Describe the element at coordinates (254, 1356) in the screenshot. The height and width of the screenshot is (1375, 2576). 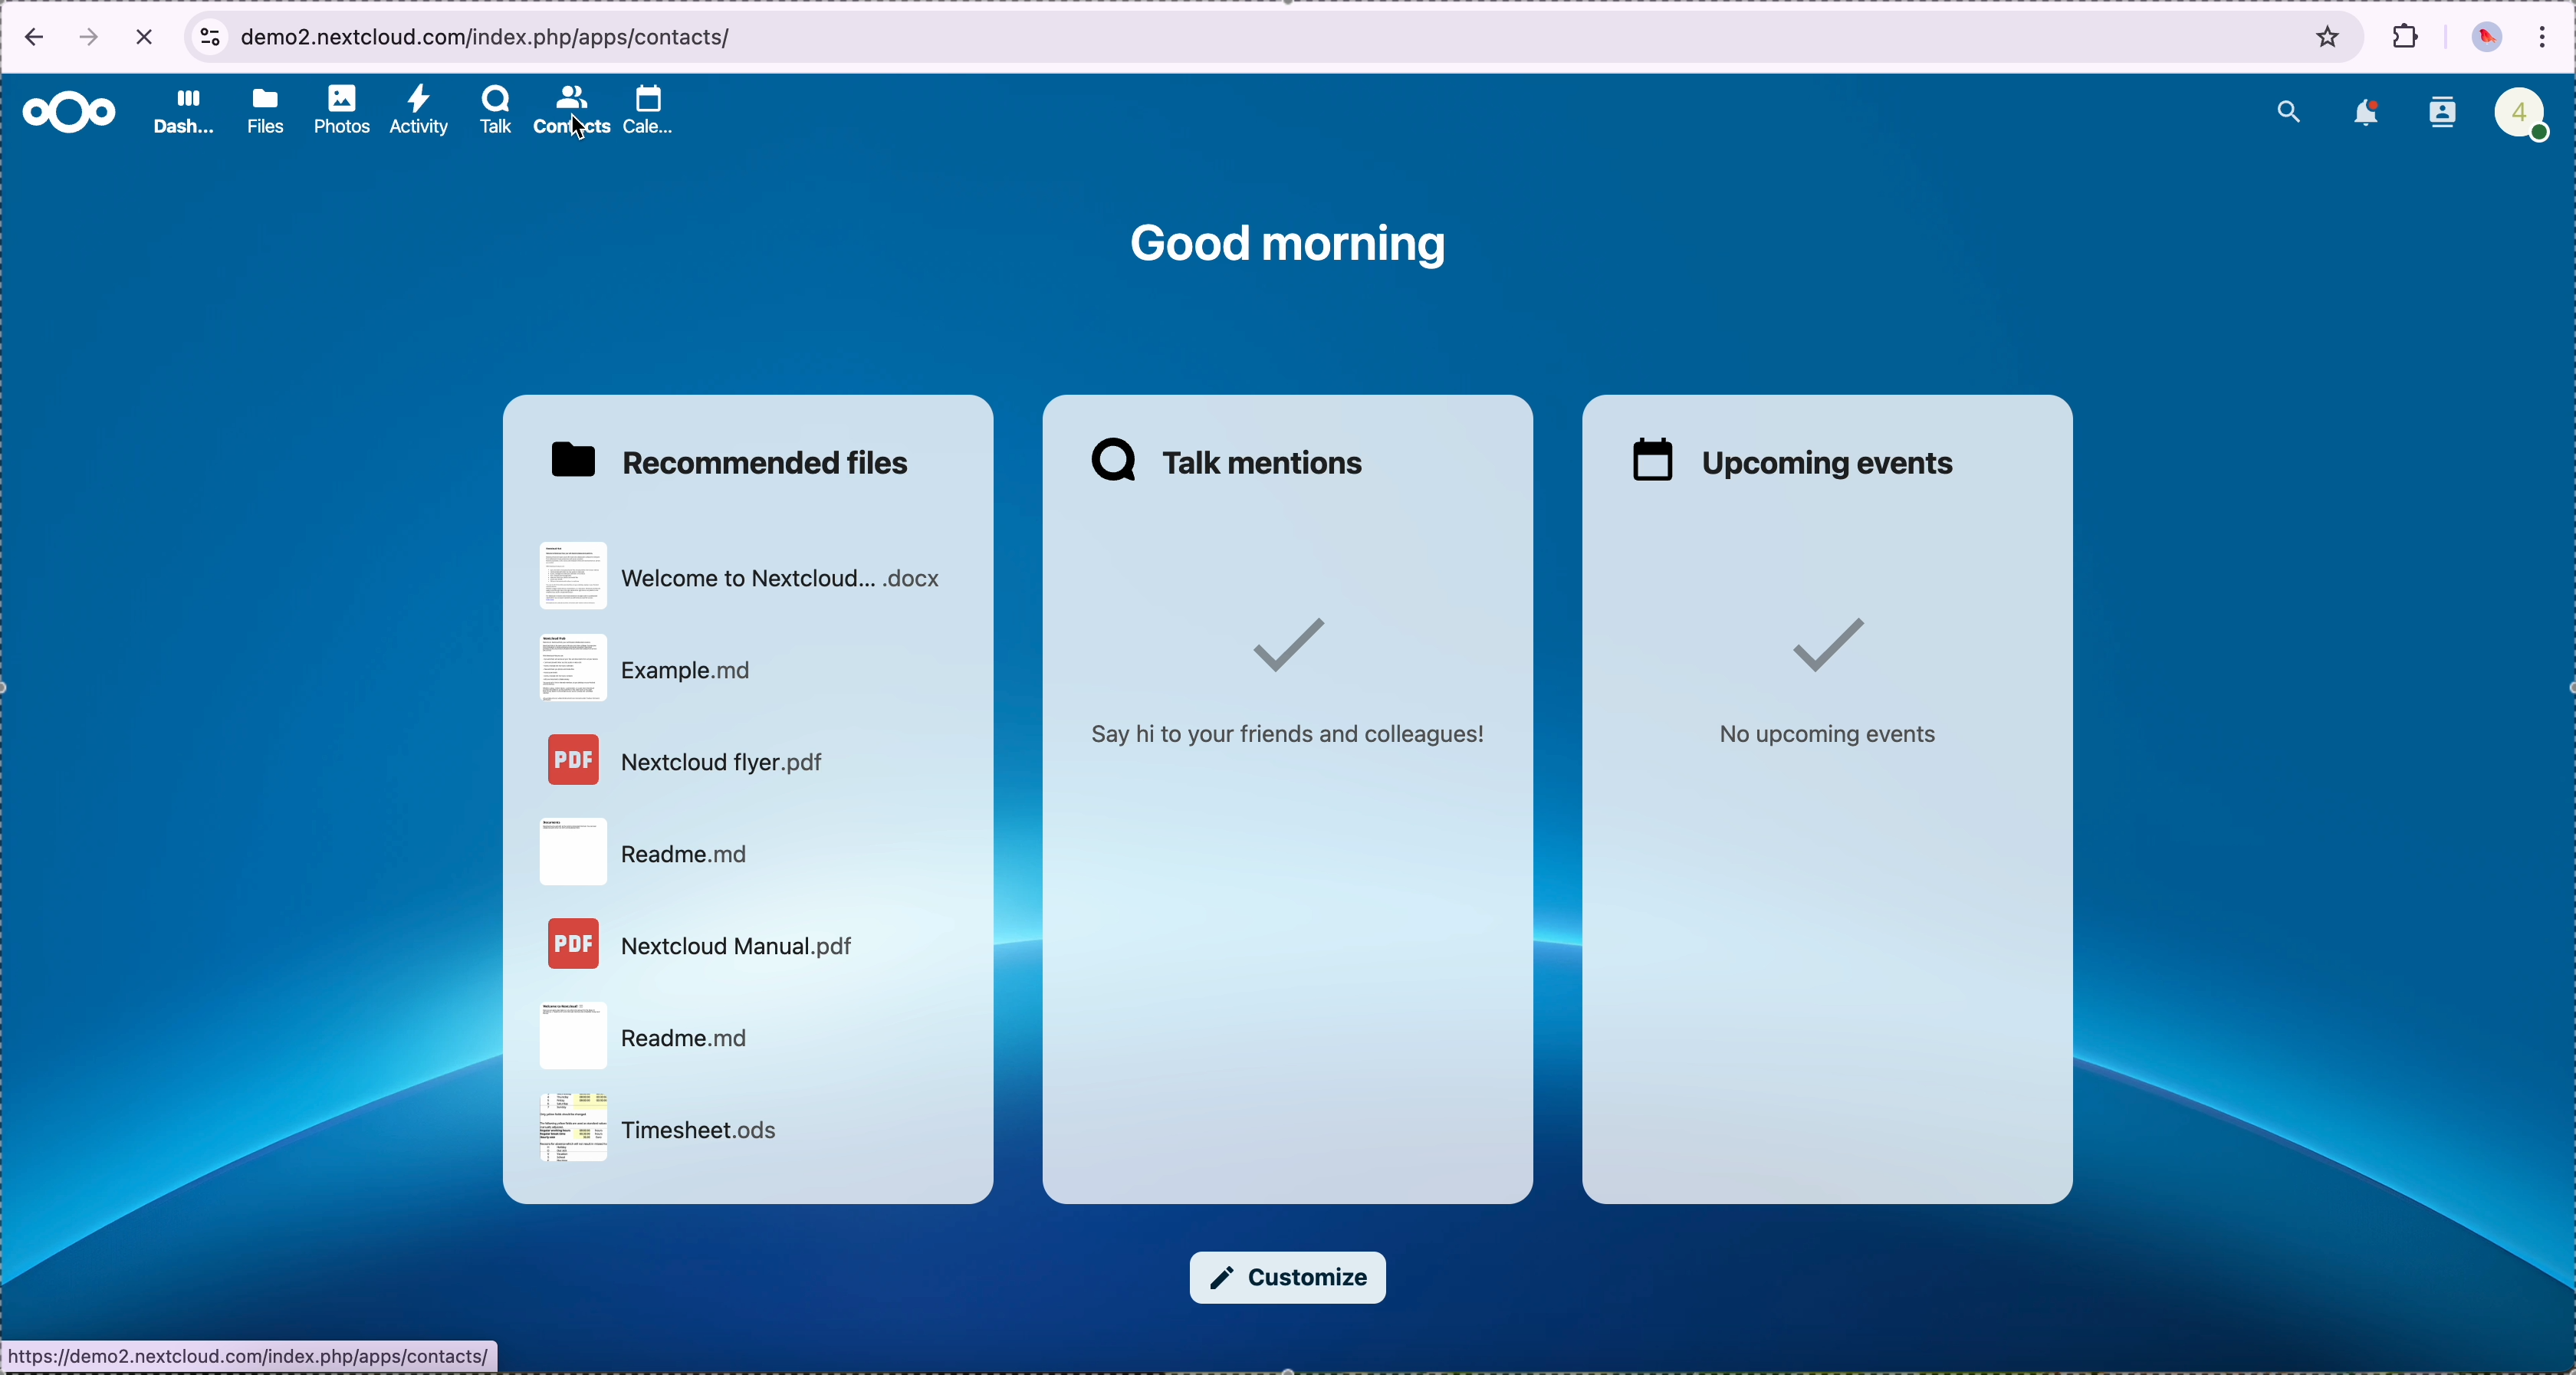
I see `URL` at that location.